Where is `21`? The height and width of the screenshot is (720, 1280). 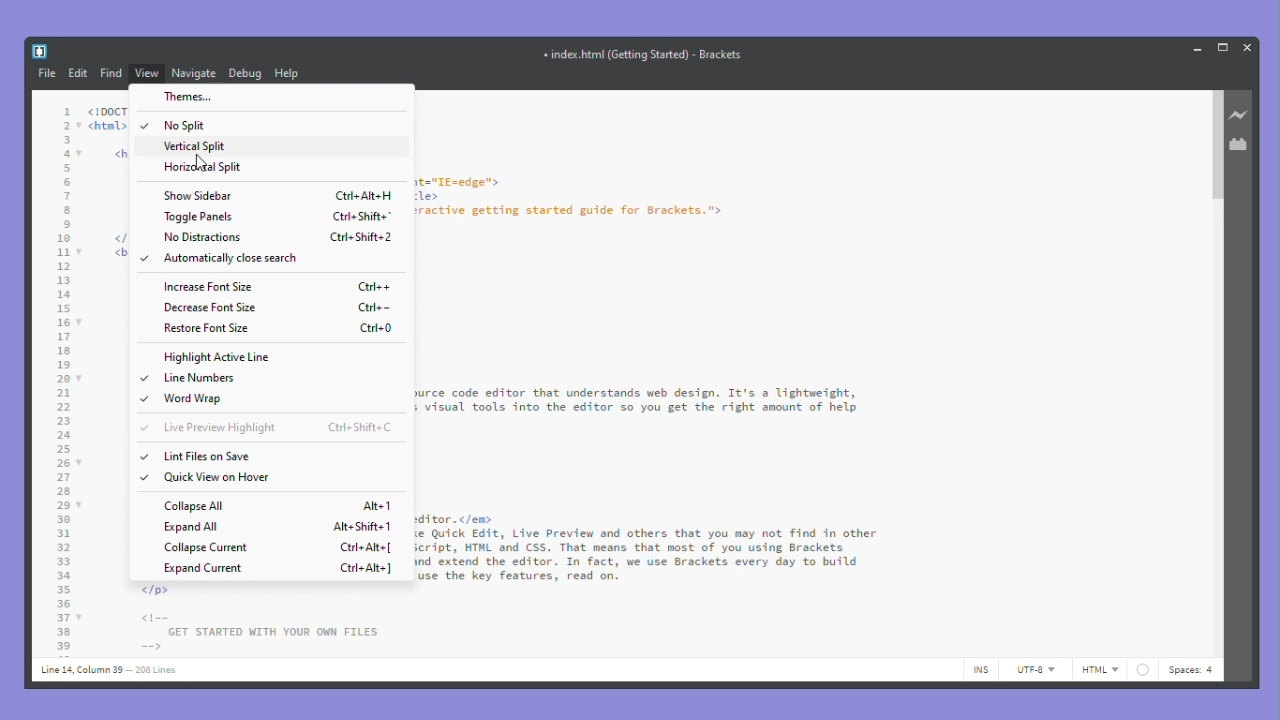 21 is located at coordinates (63, 393).